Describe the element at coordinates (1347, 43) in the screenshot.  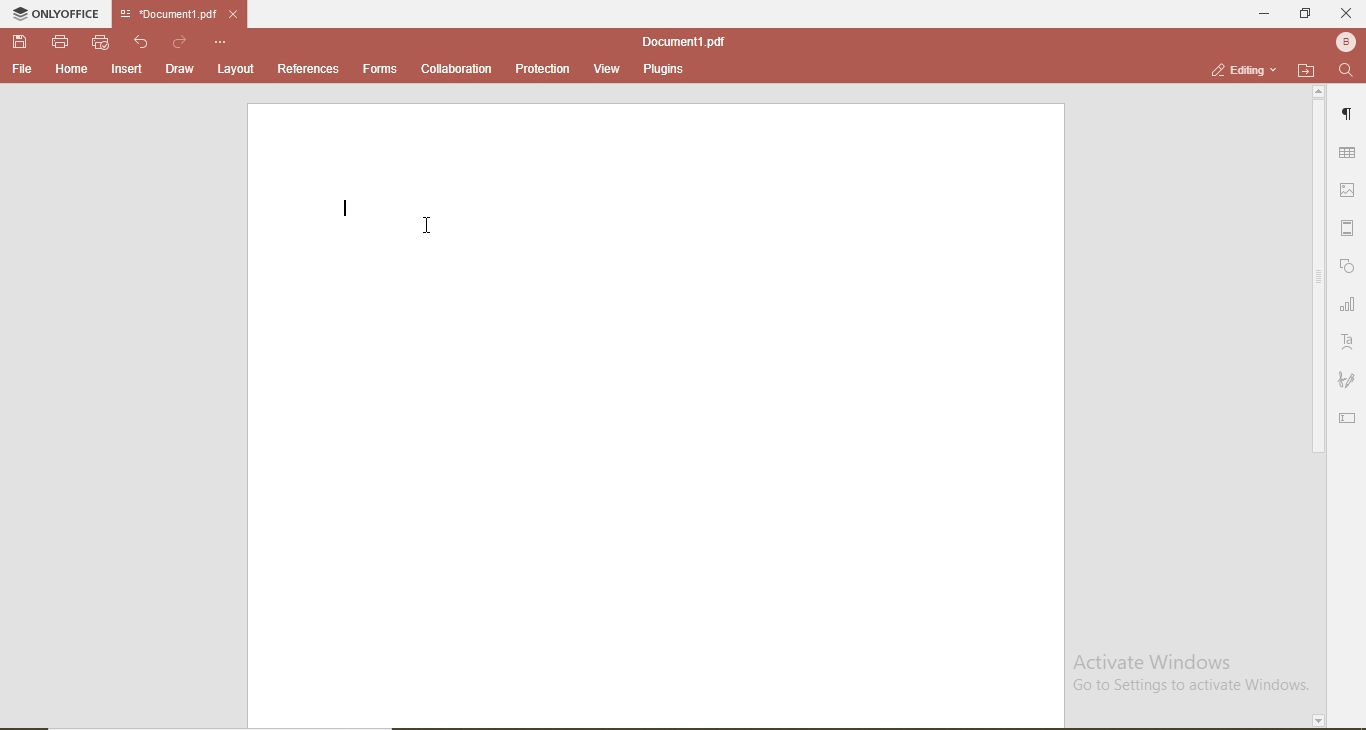
I see `profile` at that location.